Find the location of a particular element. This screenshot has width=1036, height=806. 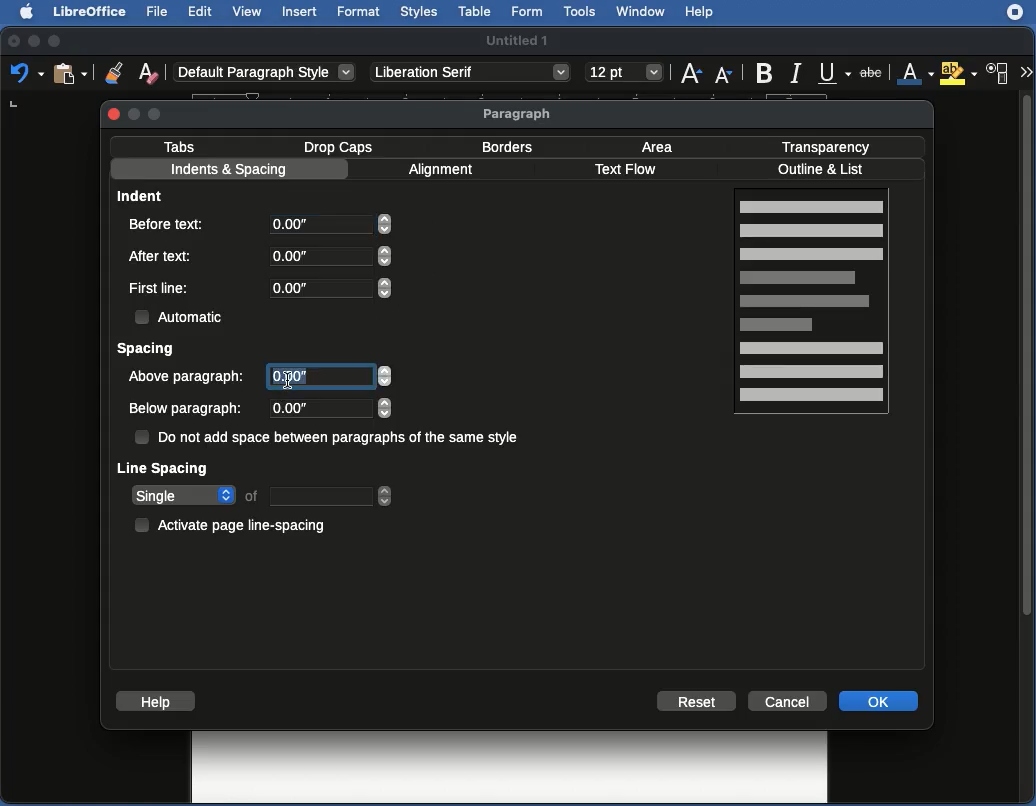

clone formatting is located at coordinates (108, 72).